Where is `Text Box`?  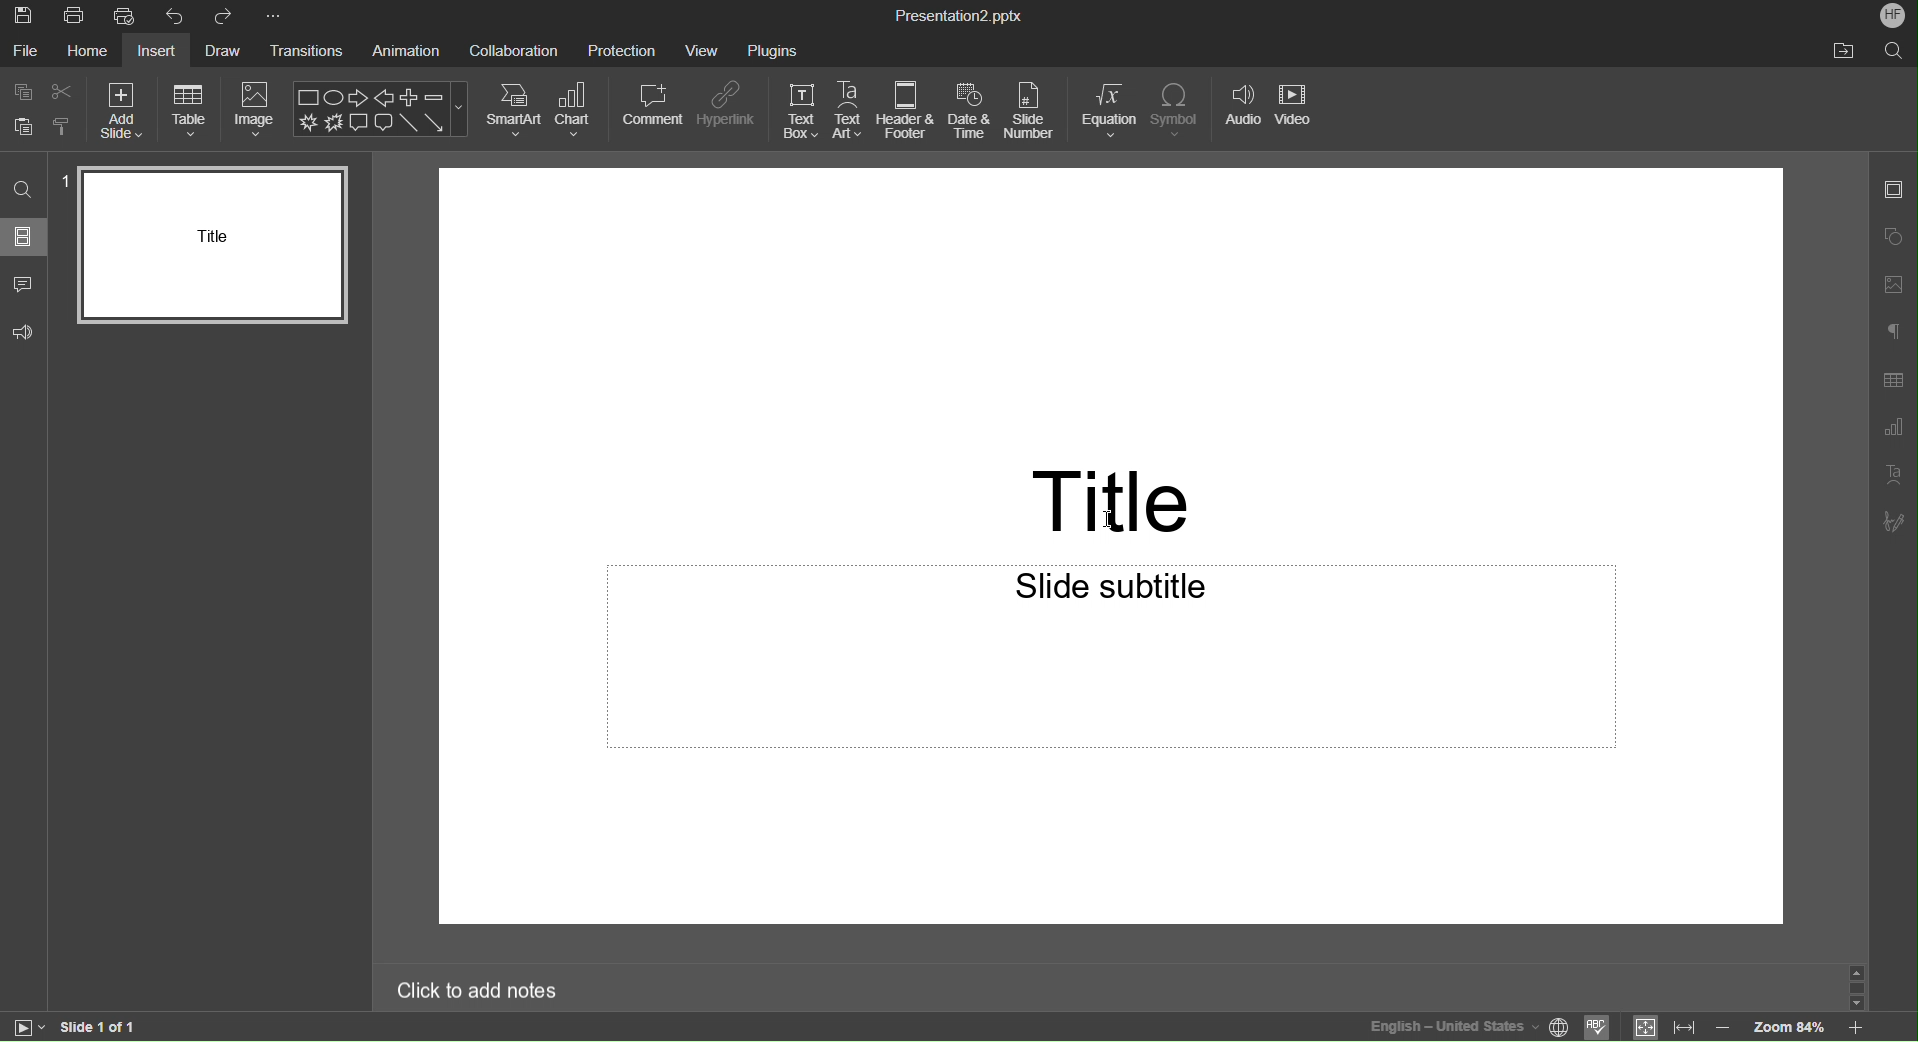
Text Box is located at coordinates (800, 111).